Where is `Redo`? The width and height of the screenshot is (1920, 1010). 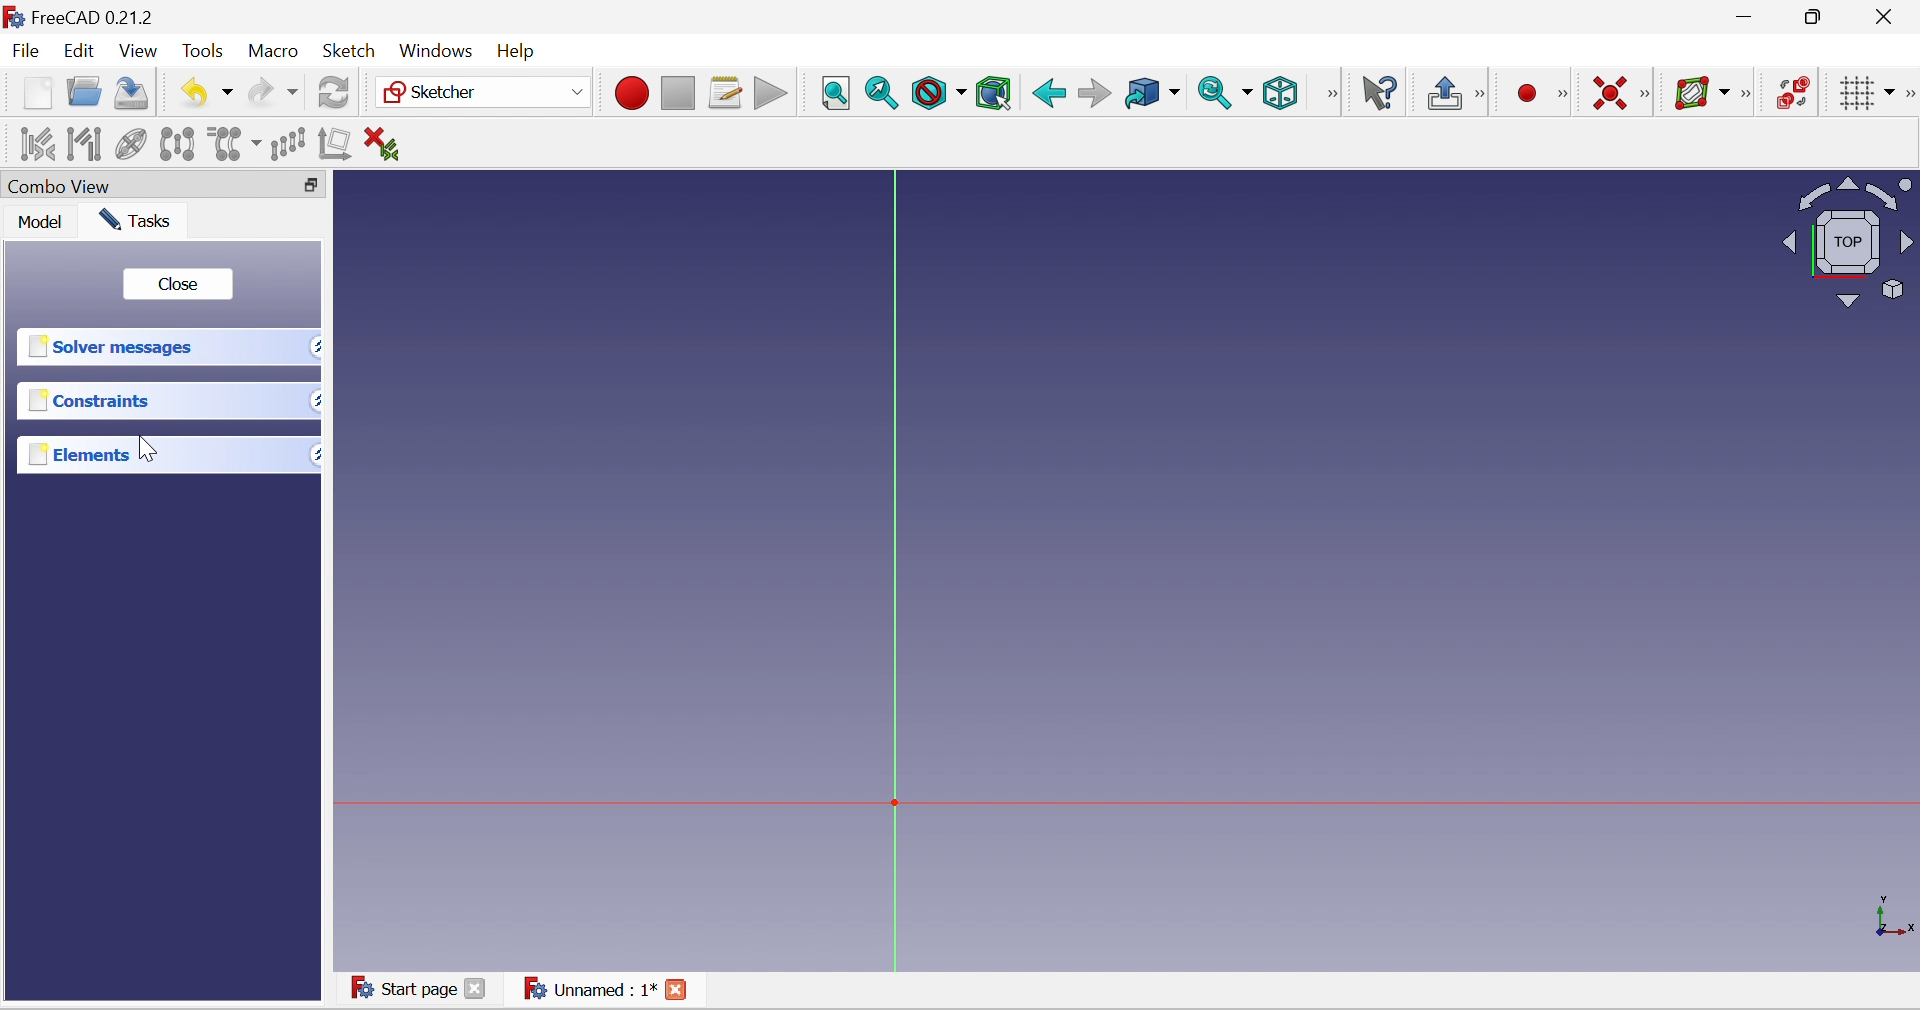
Redo is located at coordinates (271, 95).